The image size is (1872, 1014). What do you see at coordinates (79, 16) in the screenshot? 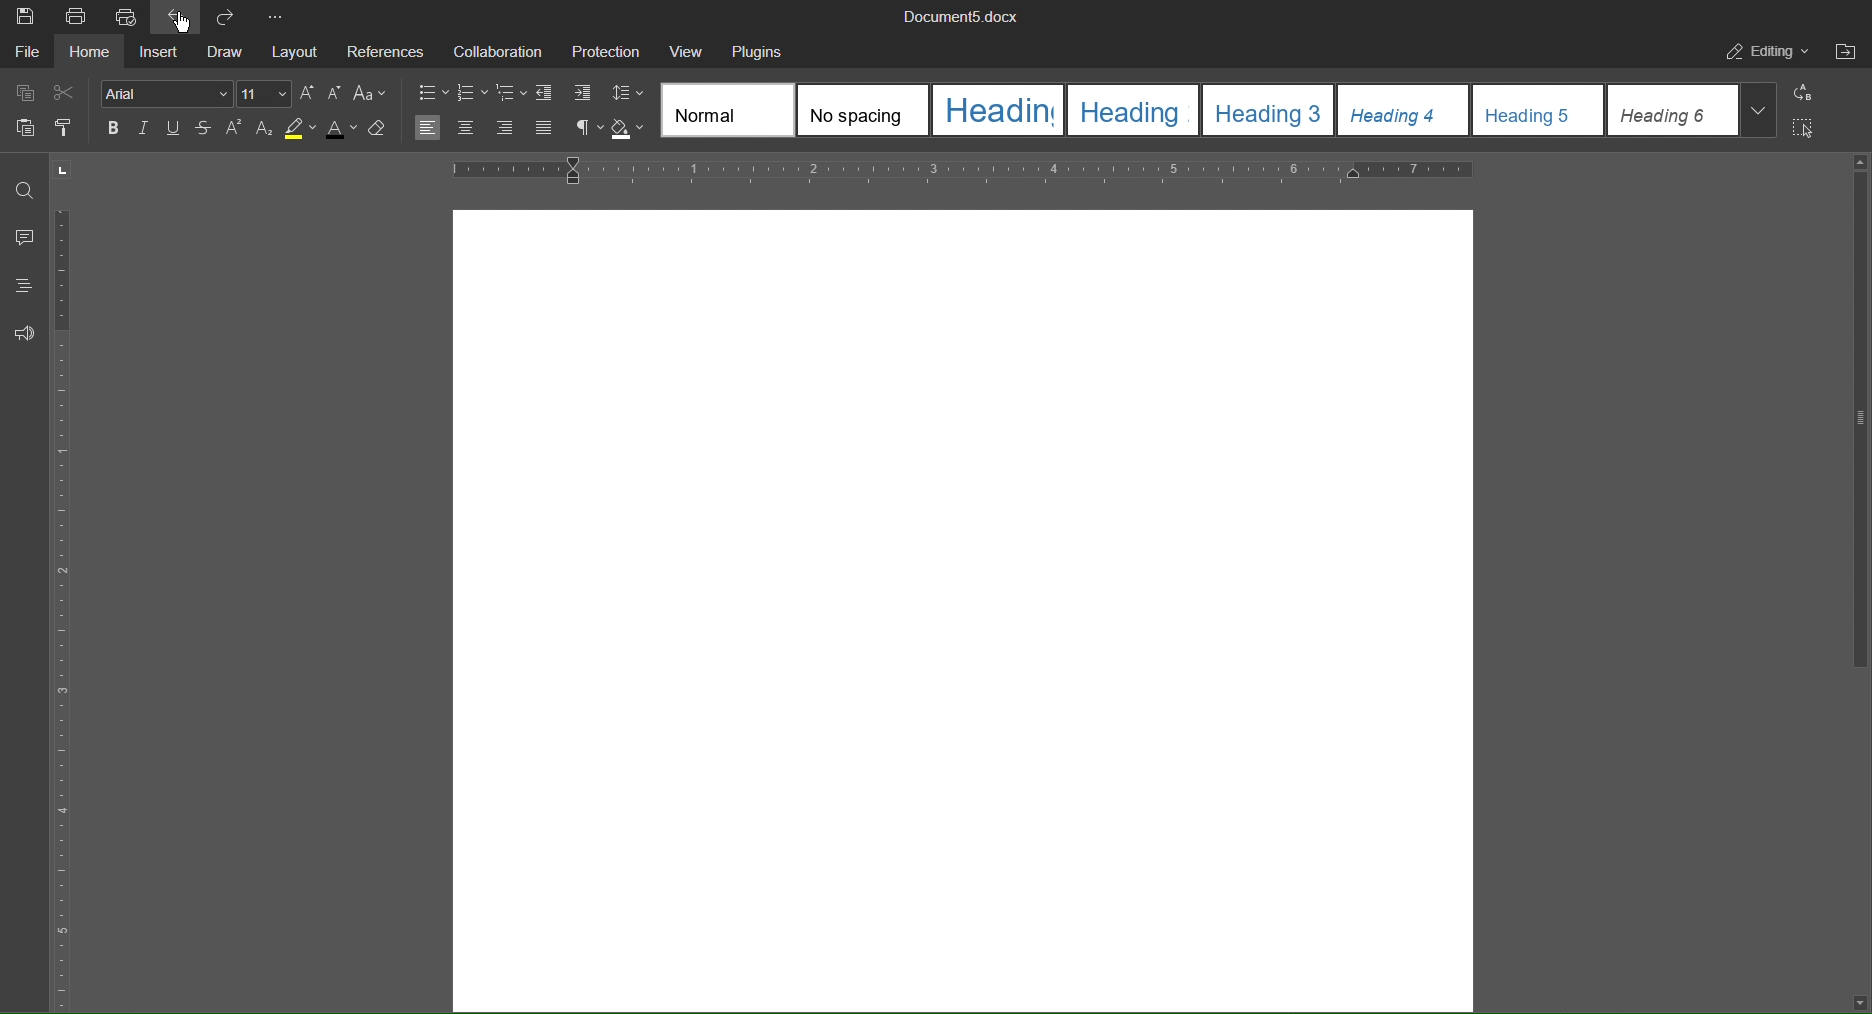
I see `Print` at bounding box center [79, 16].